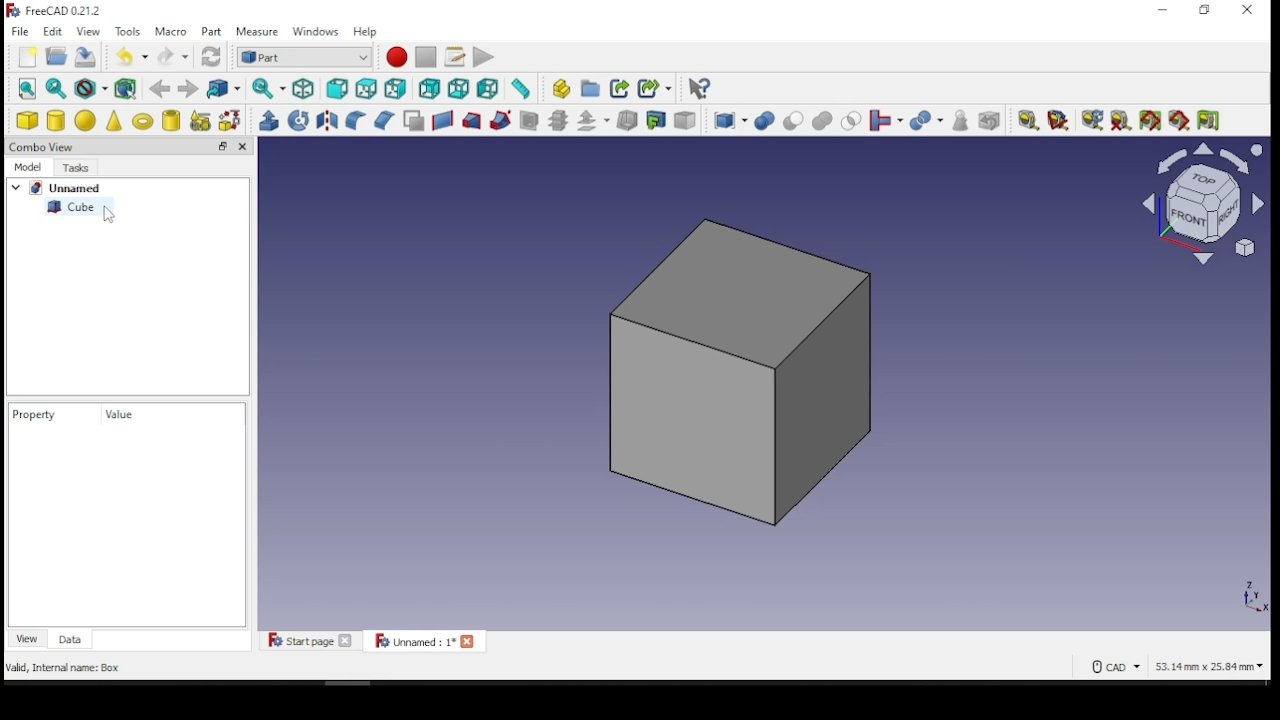 The height and width of the screenshot is (720, 1280). I want to click on execute macro, so click(483, 57).